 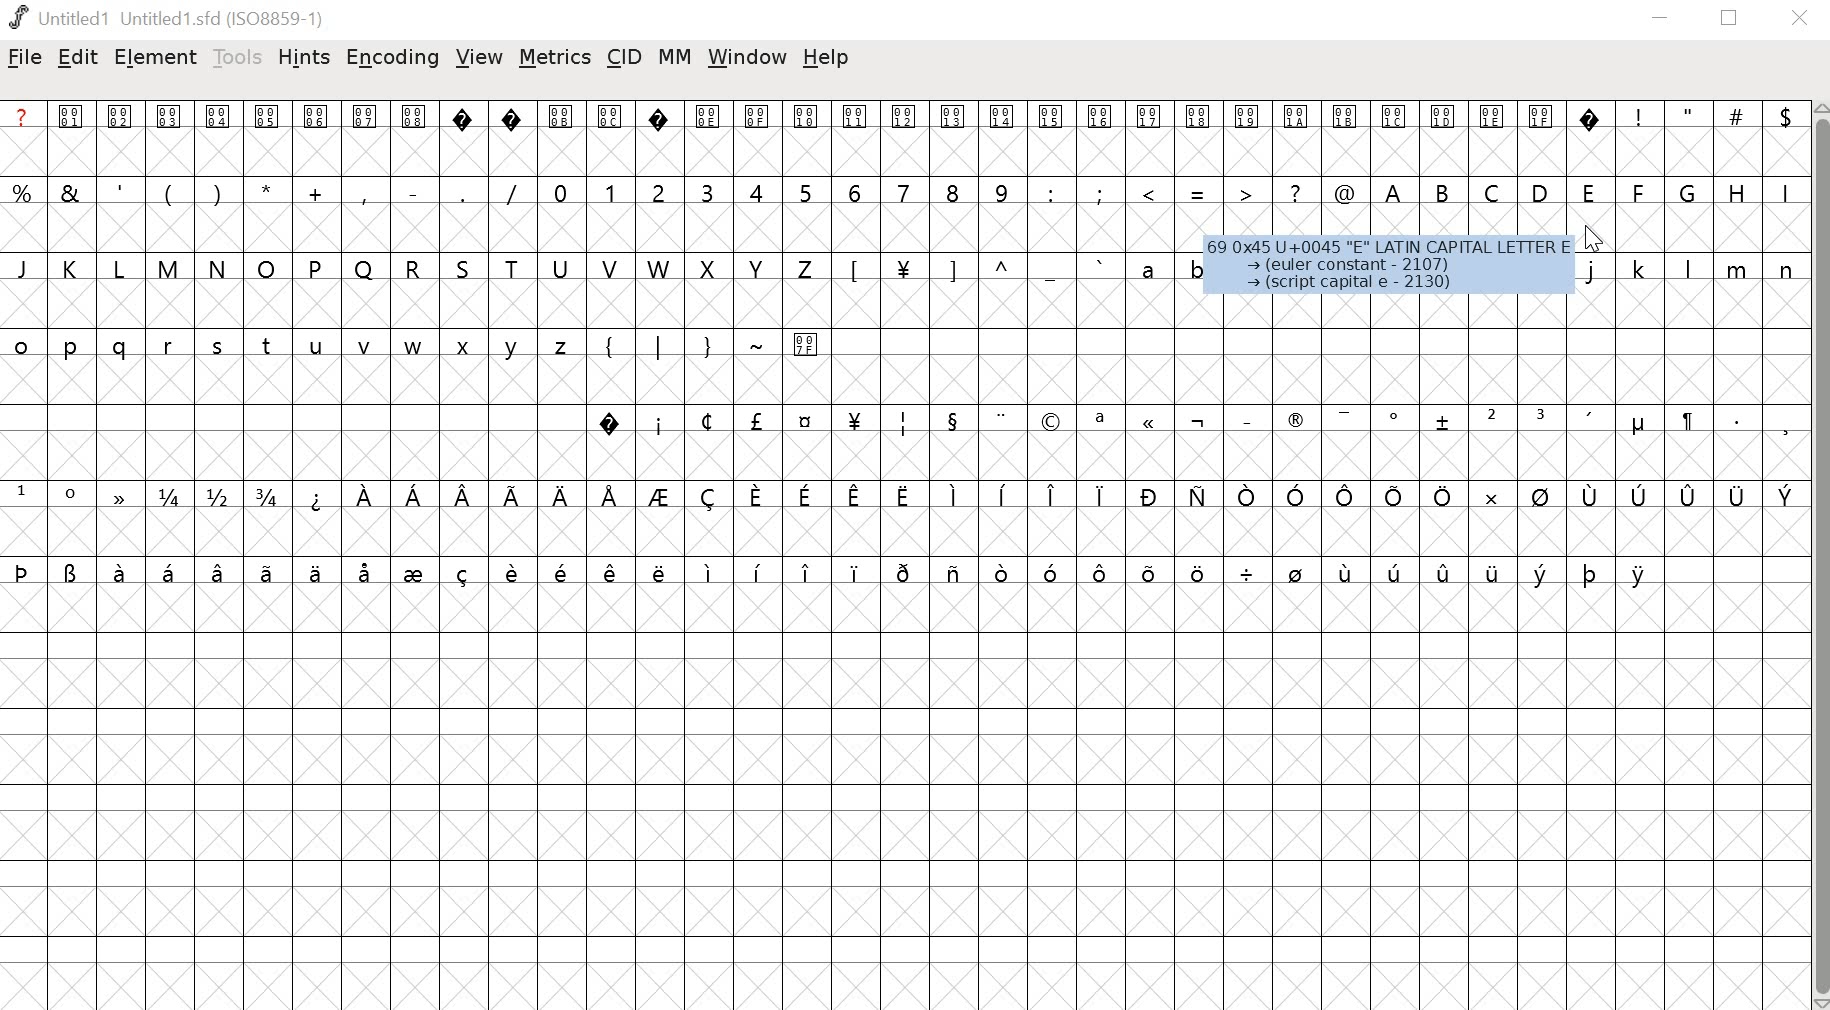 What do you see at coordinates (900, 532) in the screenshot?
I see `empty cells` at bounding box center [900, 532].